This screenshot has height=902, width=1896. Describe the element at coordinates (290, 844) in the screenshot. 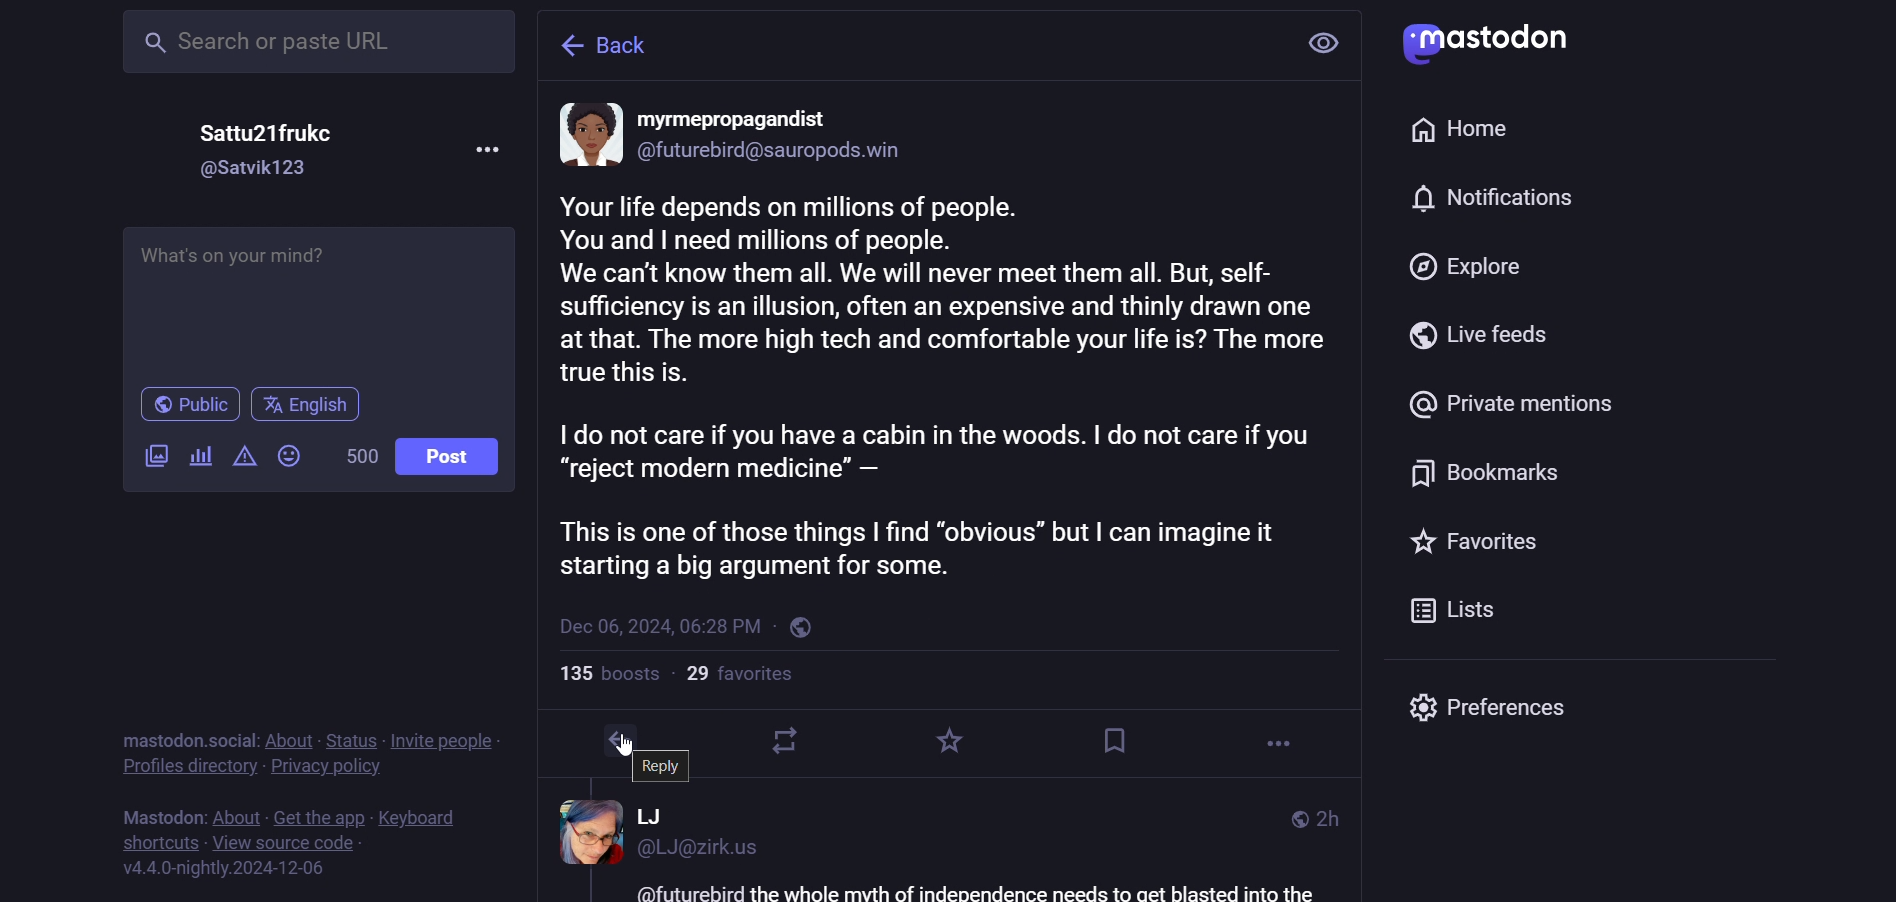

I see `source code` at that location.